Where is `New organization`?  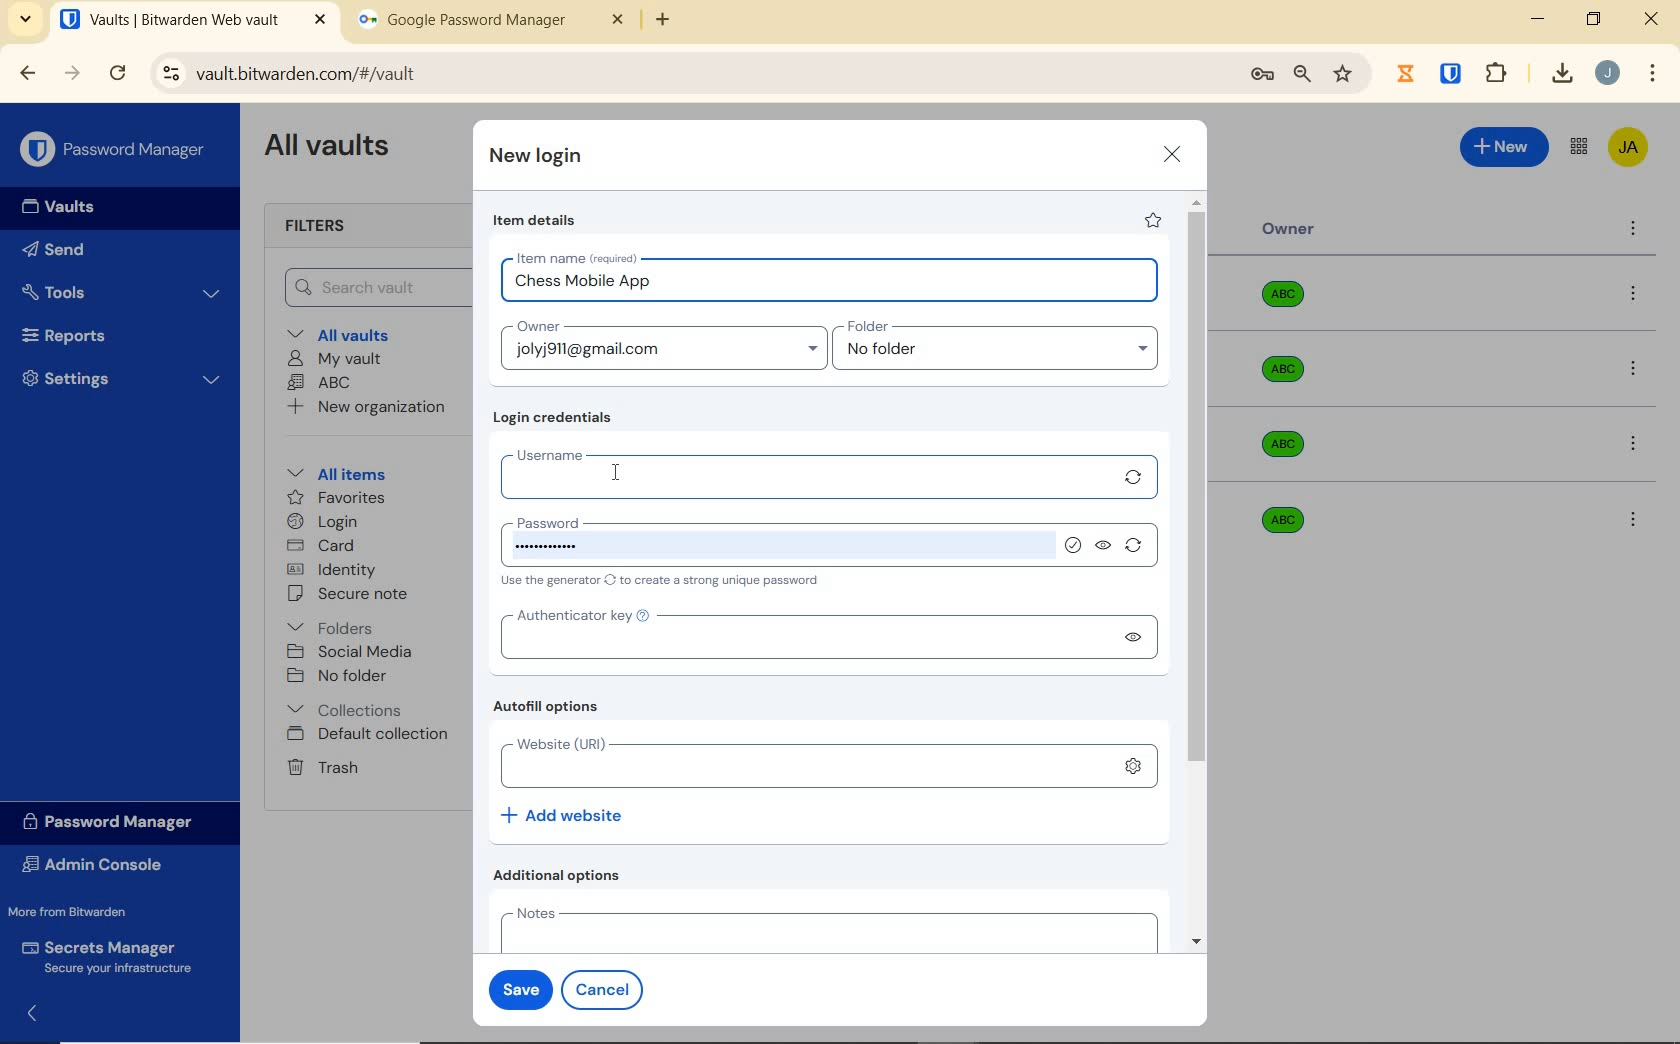
New organization is located at coordinates (364, 407).